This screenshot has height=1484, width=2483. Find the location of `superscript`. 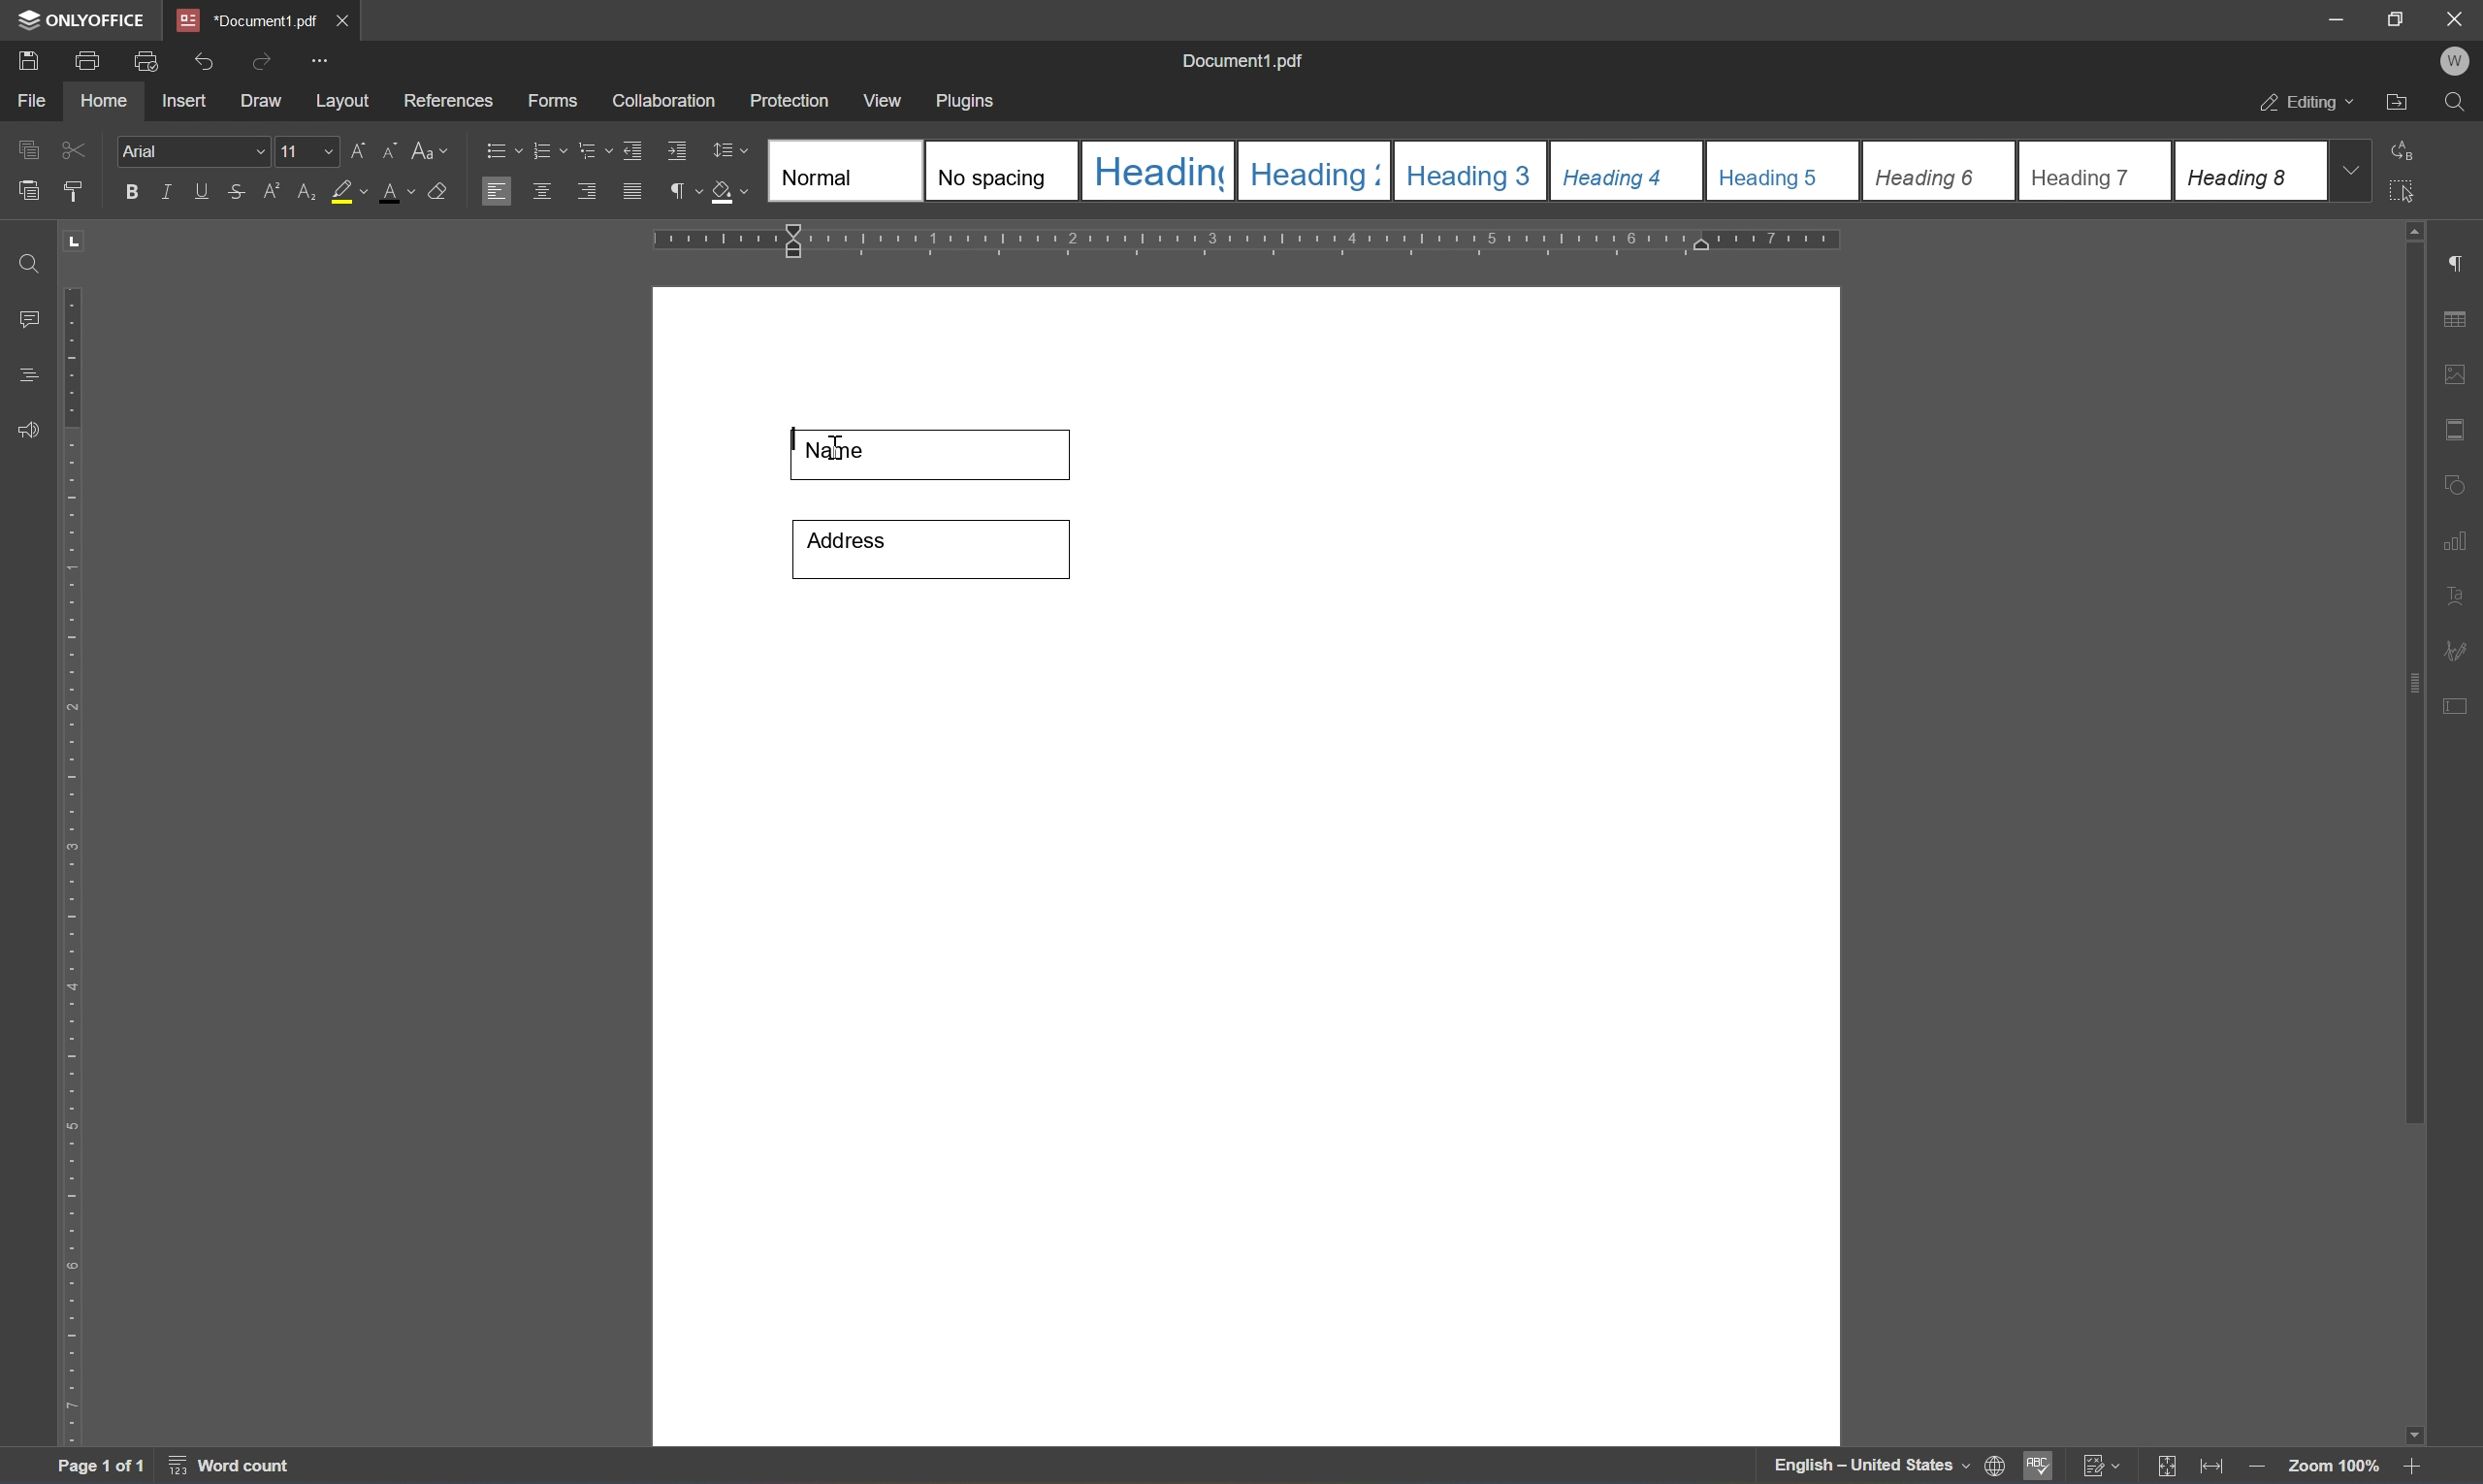

superscript is located at coordinates (271, 195).